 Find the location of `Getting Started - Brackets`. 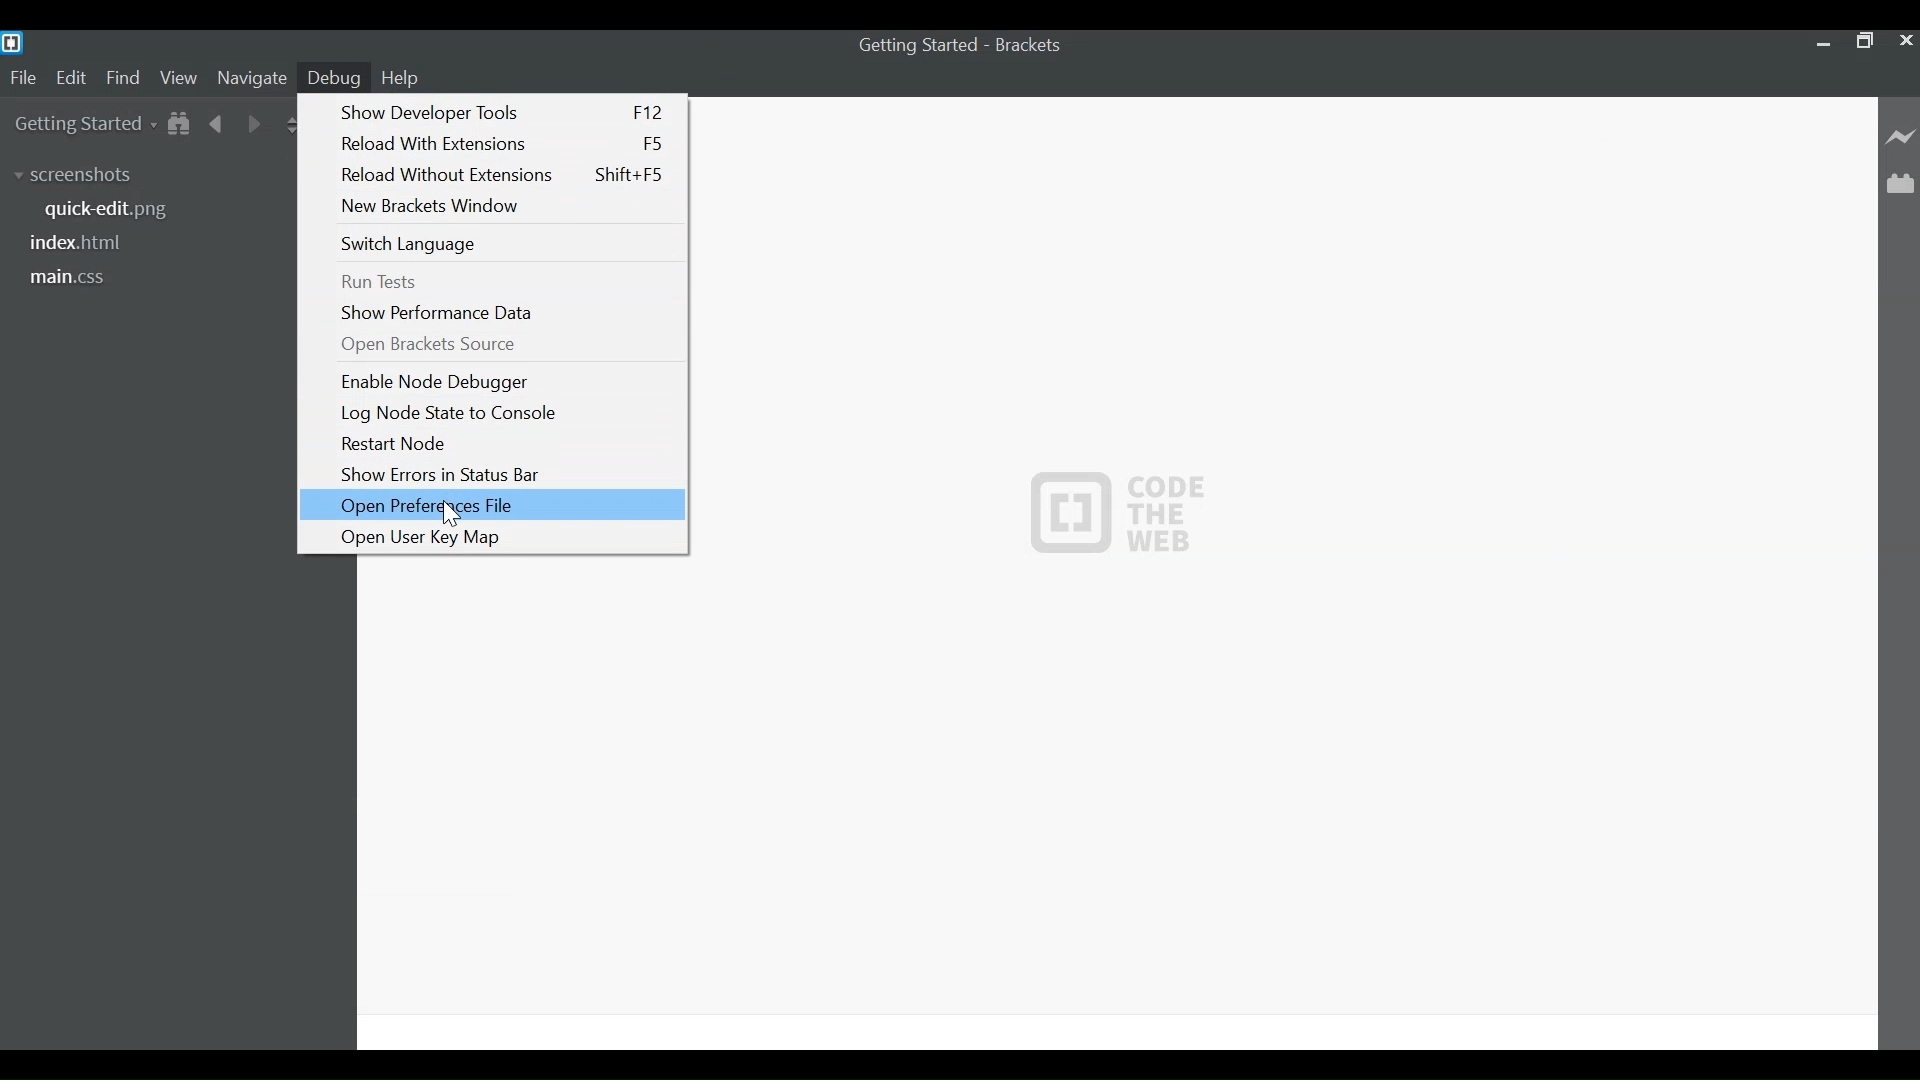

Getting Started - Brackets is located at coordinates (959, 48).